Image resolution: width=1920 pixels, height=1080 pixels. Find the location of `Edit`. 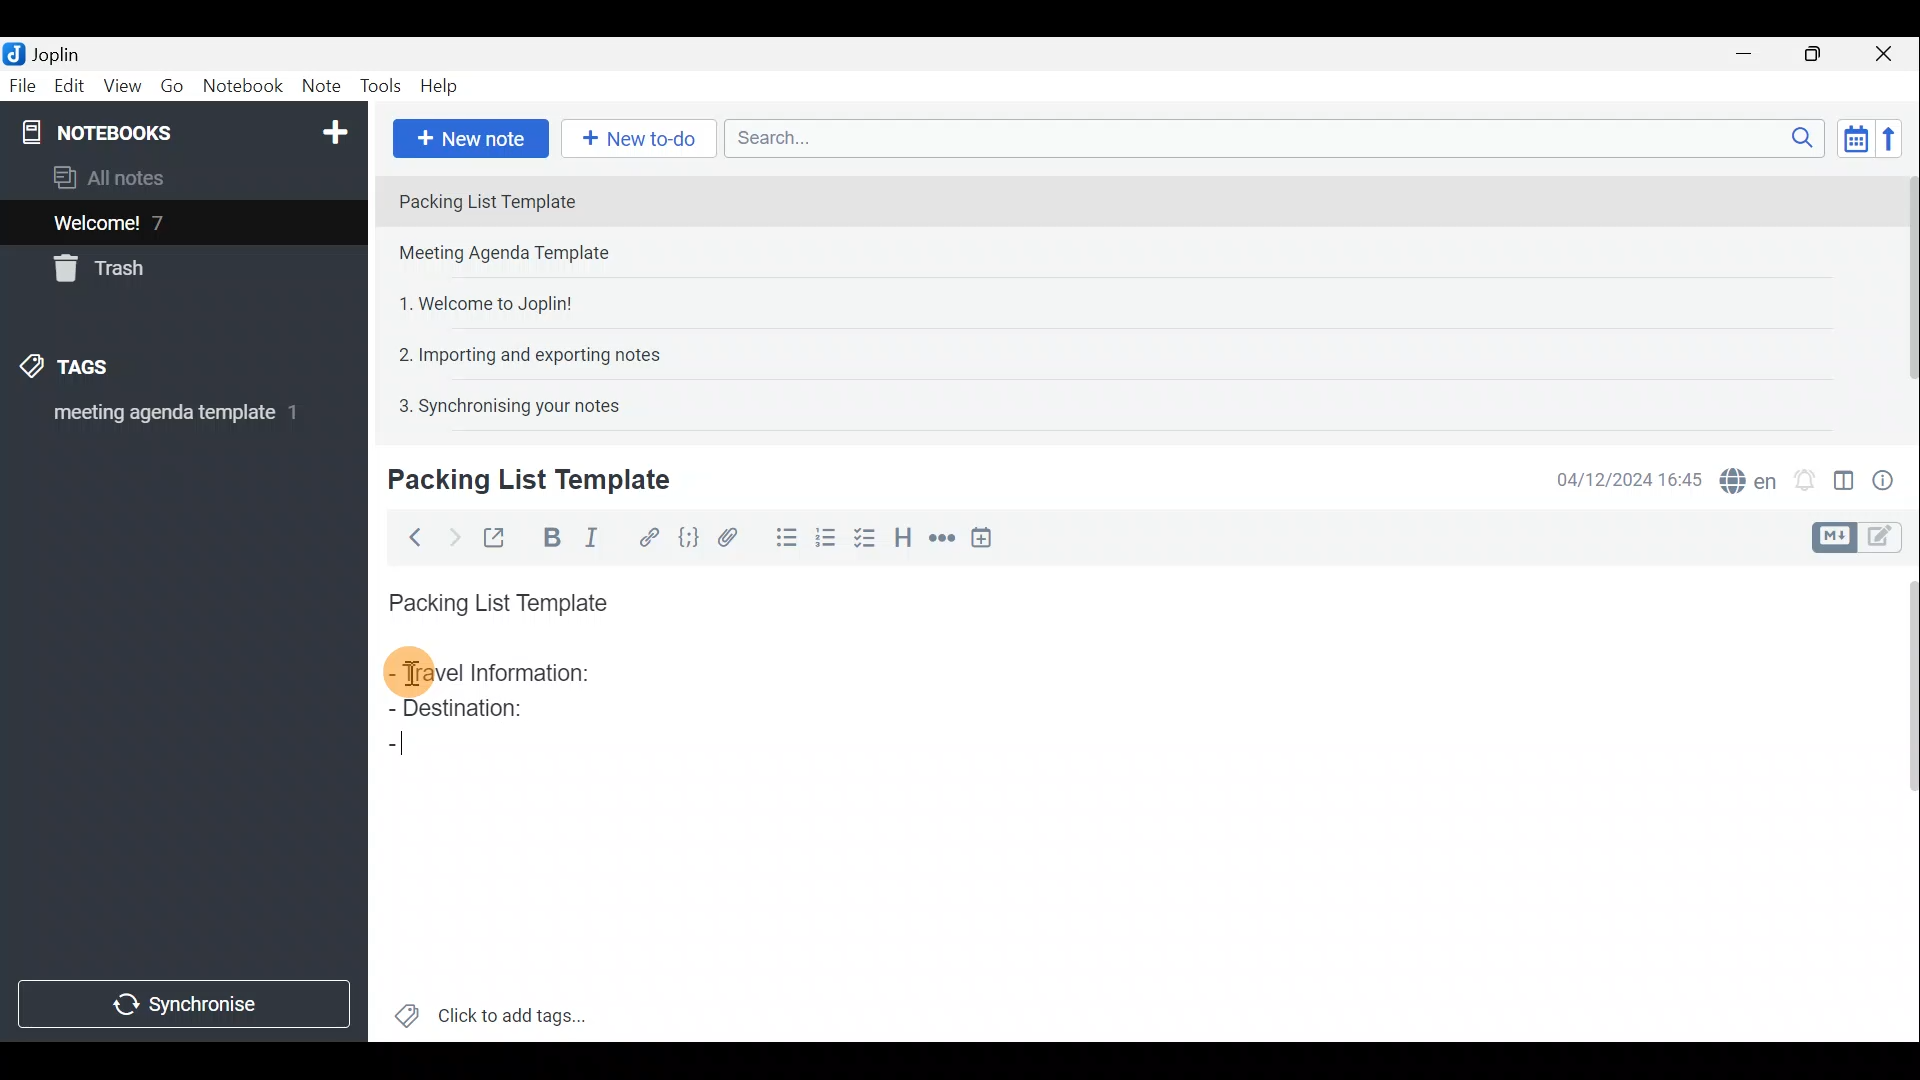

Edit is located at coordinates (65, 87).